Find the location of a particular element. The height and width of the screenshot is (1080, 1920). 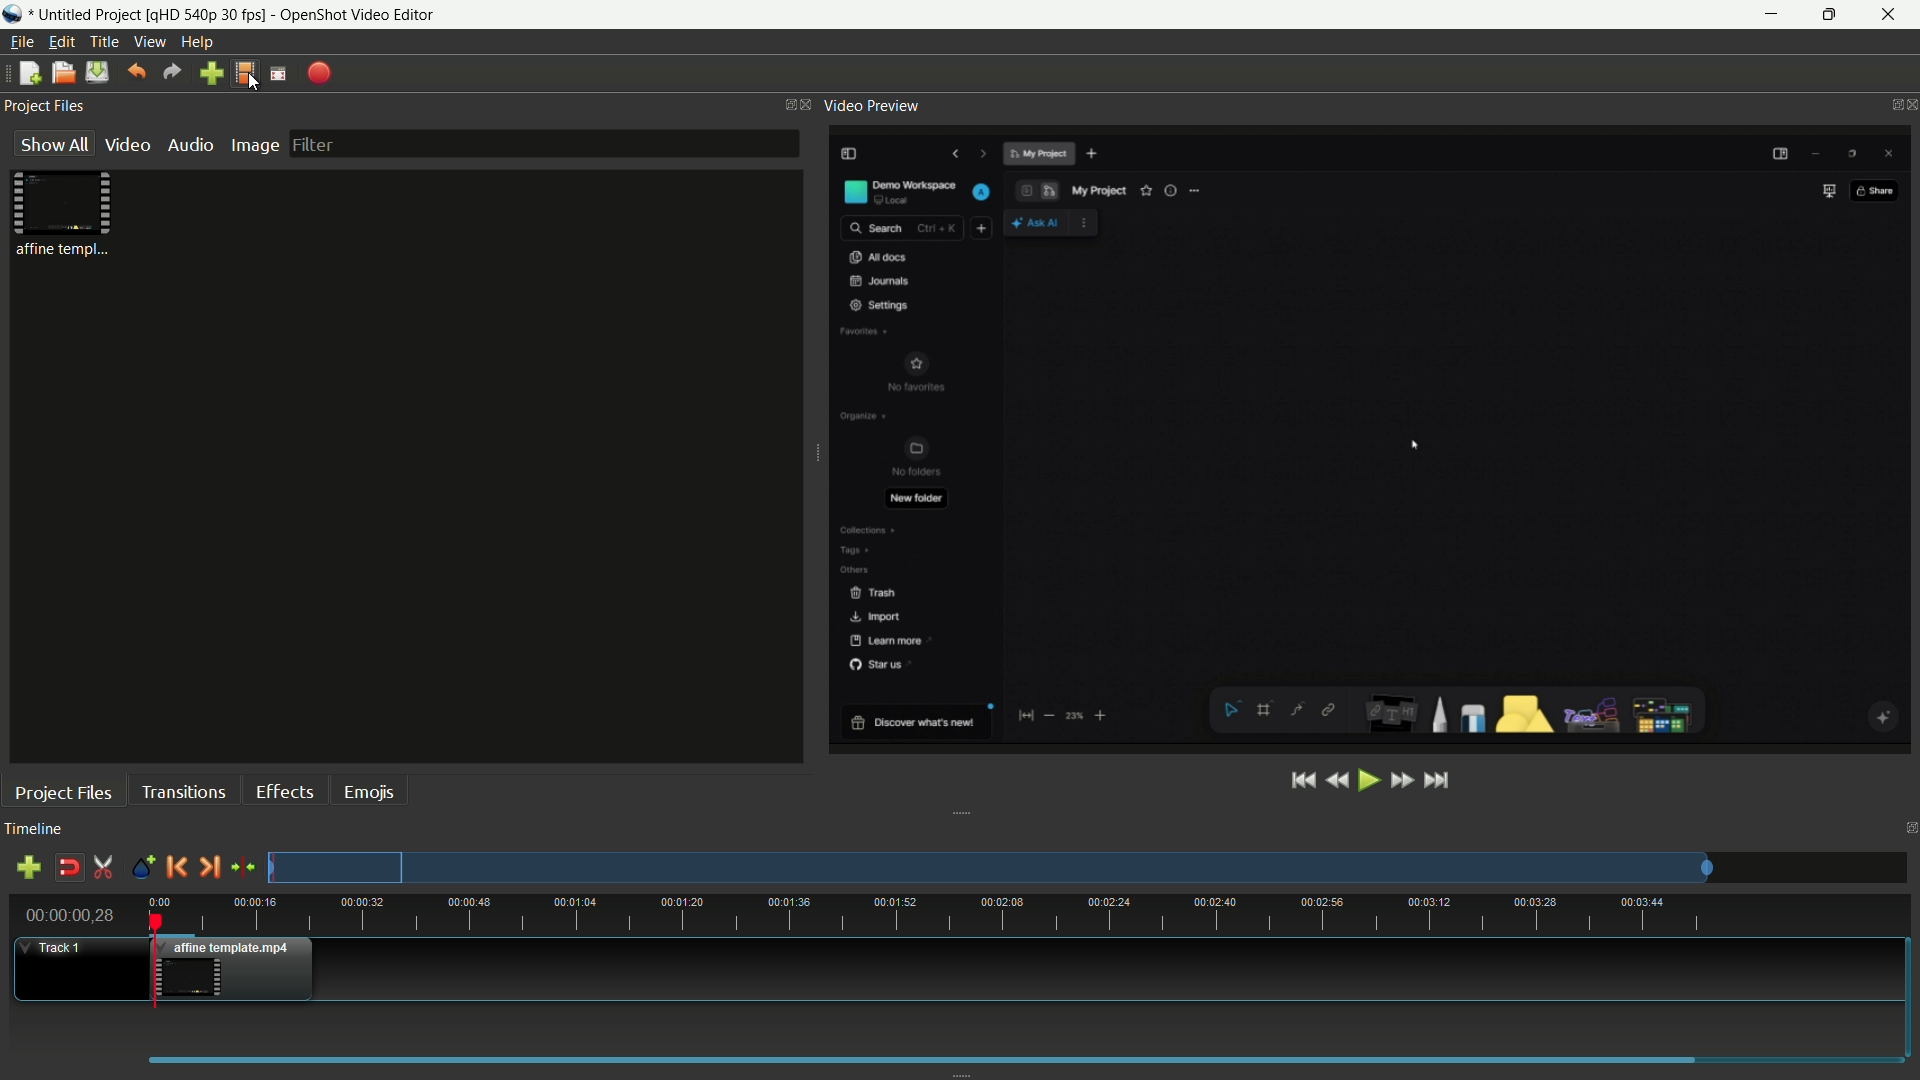

full screen is located at coordinates (278, 73).